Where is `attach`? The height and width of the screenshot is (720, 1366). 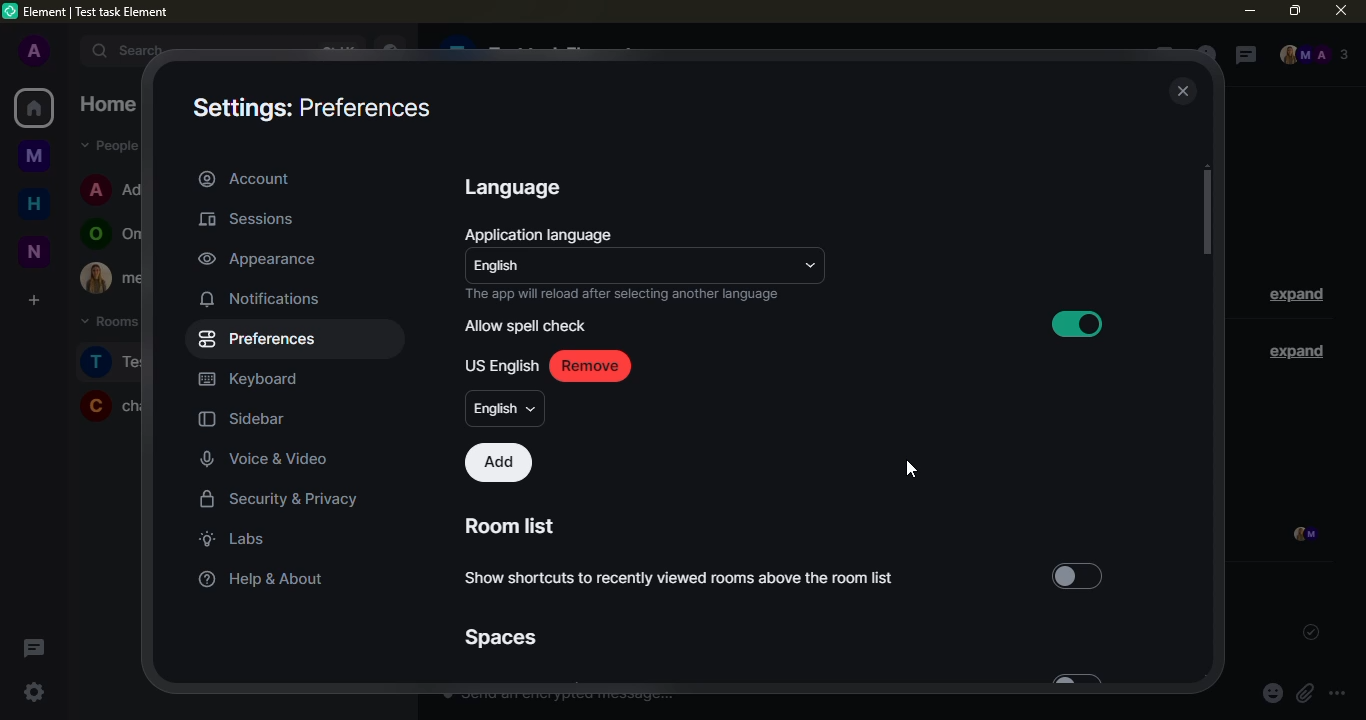
attach is located at coordinates (1304, 694).